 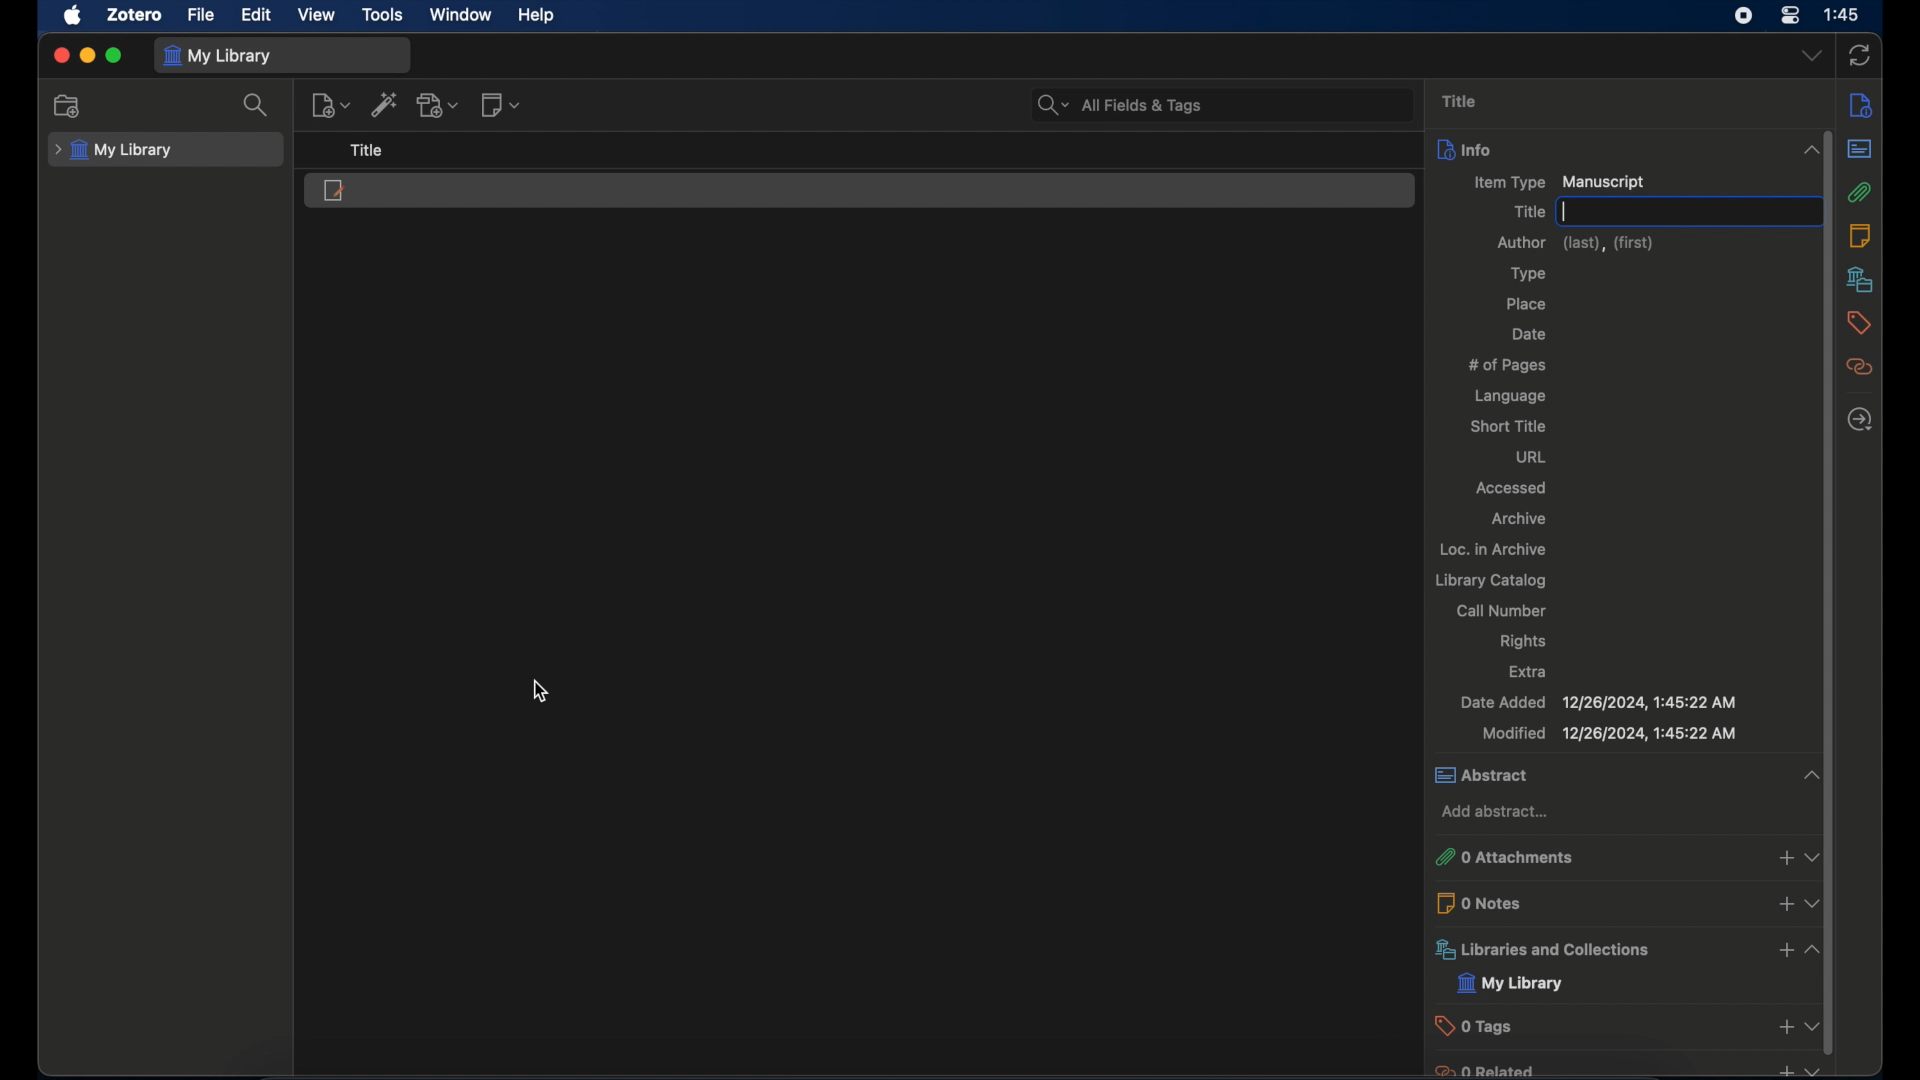 I want to click on modified 12/26/2024, 1:45:22 AM, so click(x=1609, y=733).